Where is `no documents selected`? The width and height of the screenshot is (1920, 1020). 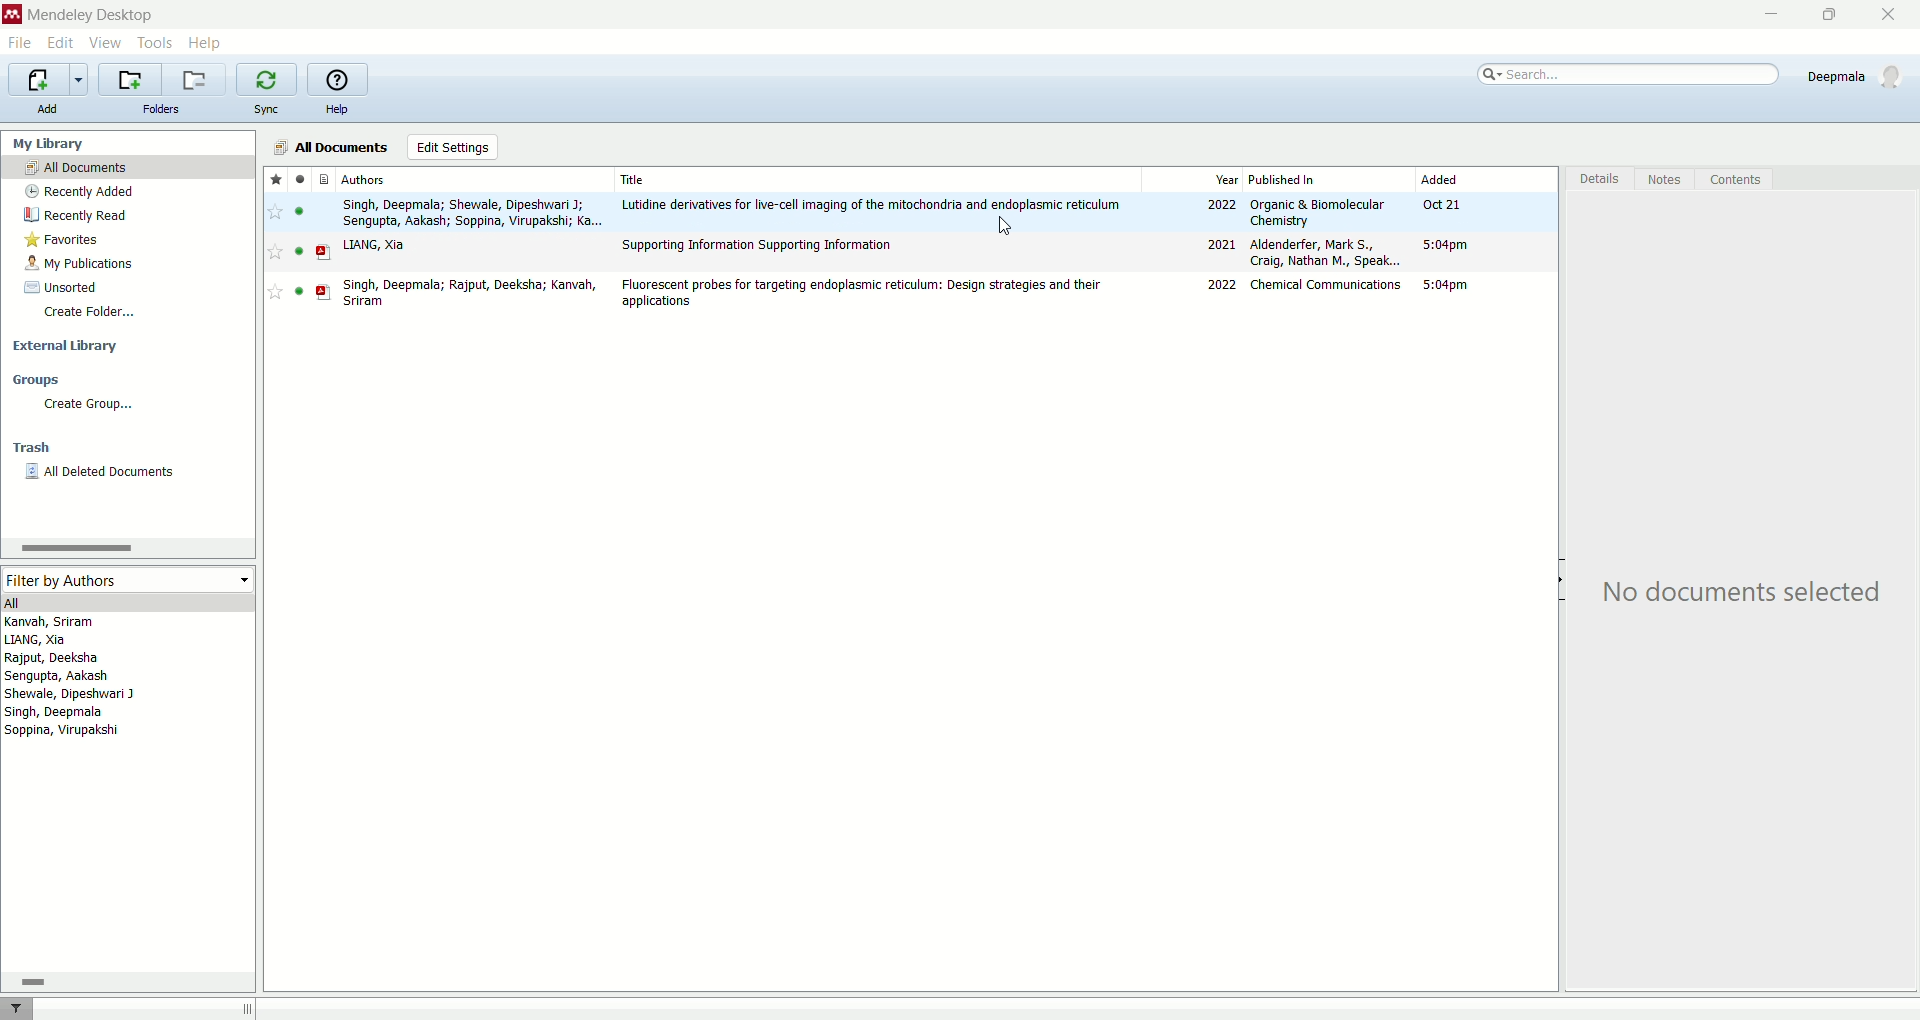 no documents selected is located at coordinates (1735, 588).